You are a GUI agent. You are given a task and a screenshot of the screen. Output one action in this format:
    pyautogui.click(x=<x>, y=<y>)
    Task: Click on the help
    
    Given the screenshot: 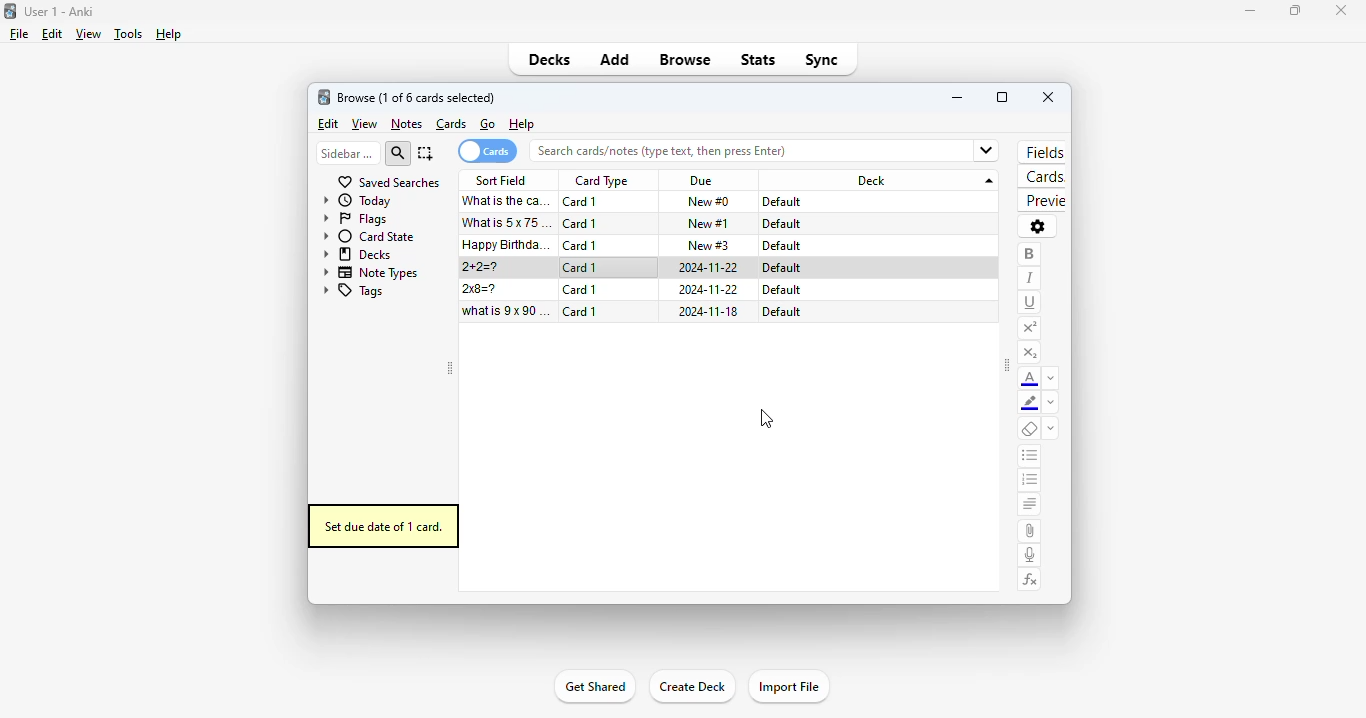 What is the action you would take?
    pyautogui.click(x=168, y=34)
    